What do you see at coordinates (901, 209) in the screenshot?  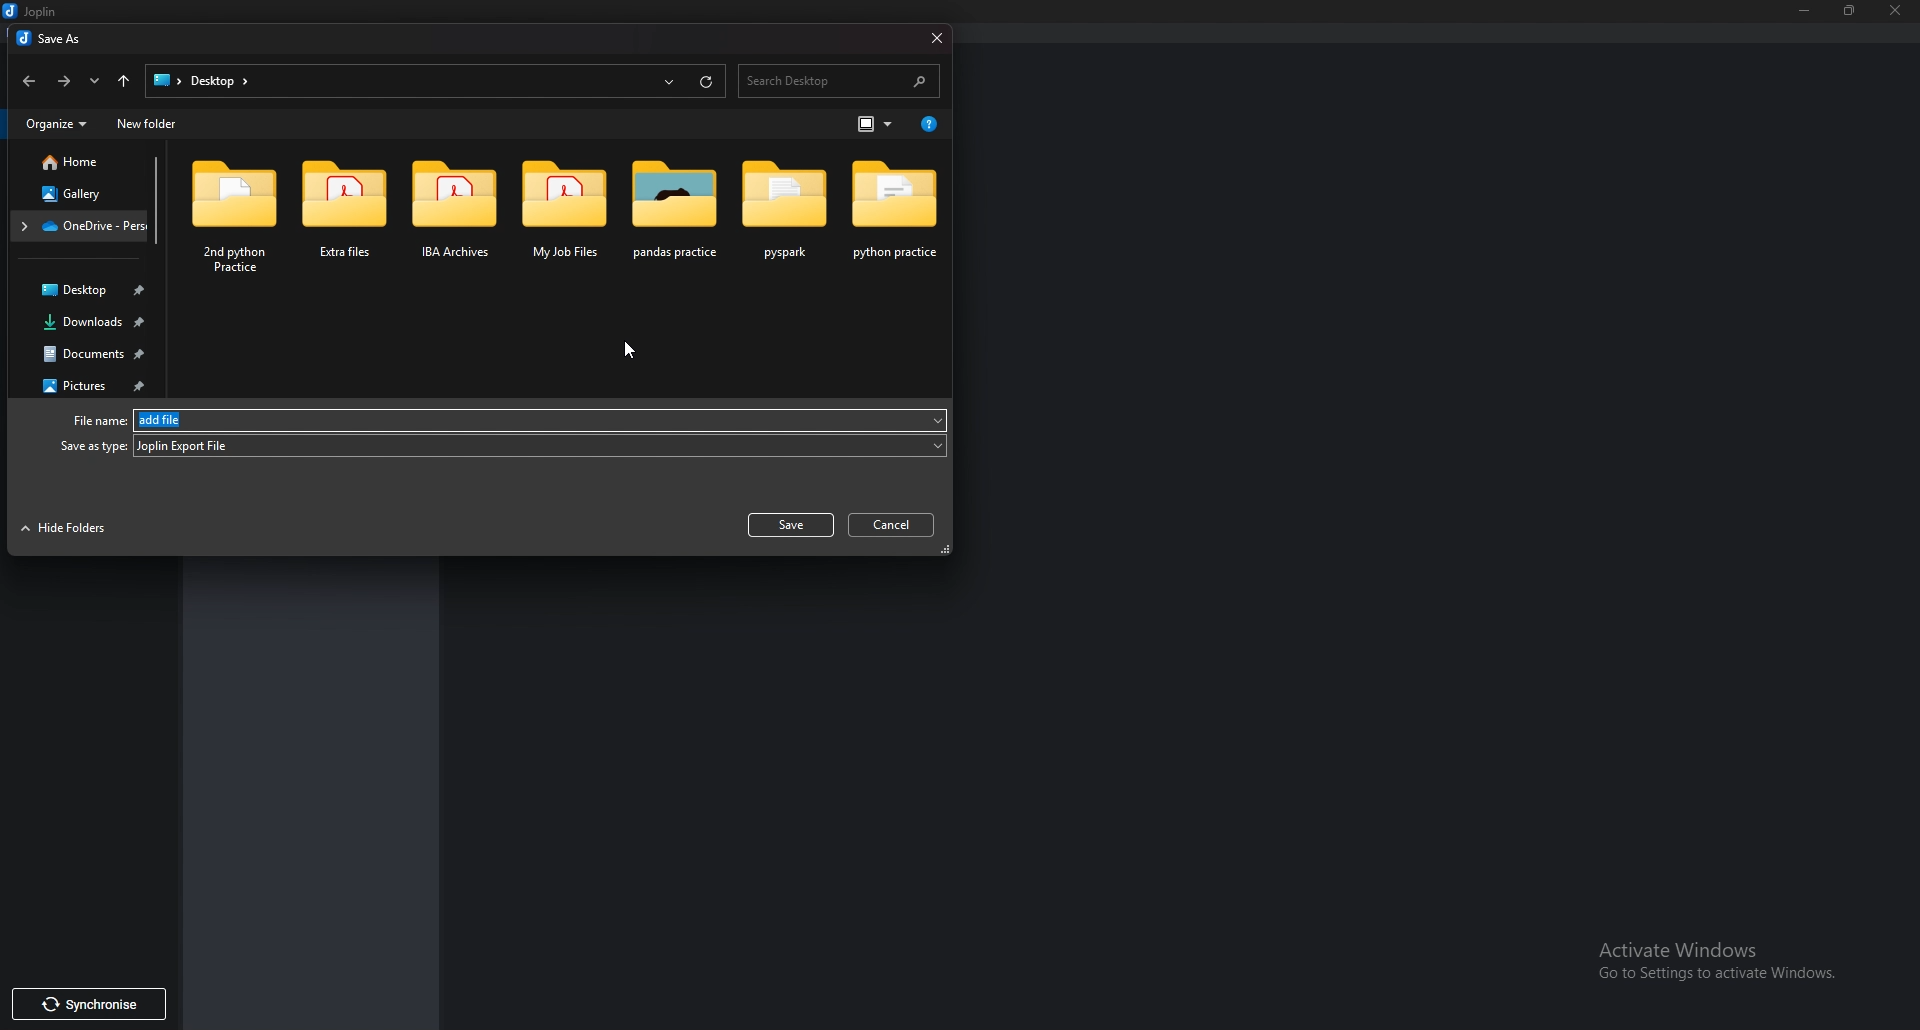 I see `folder` at bounding box center [901, 209].